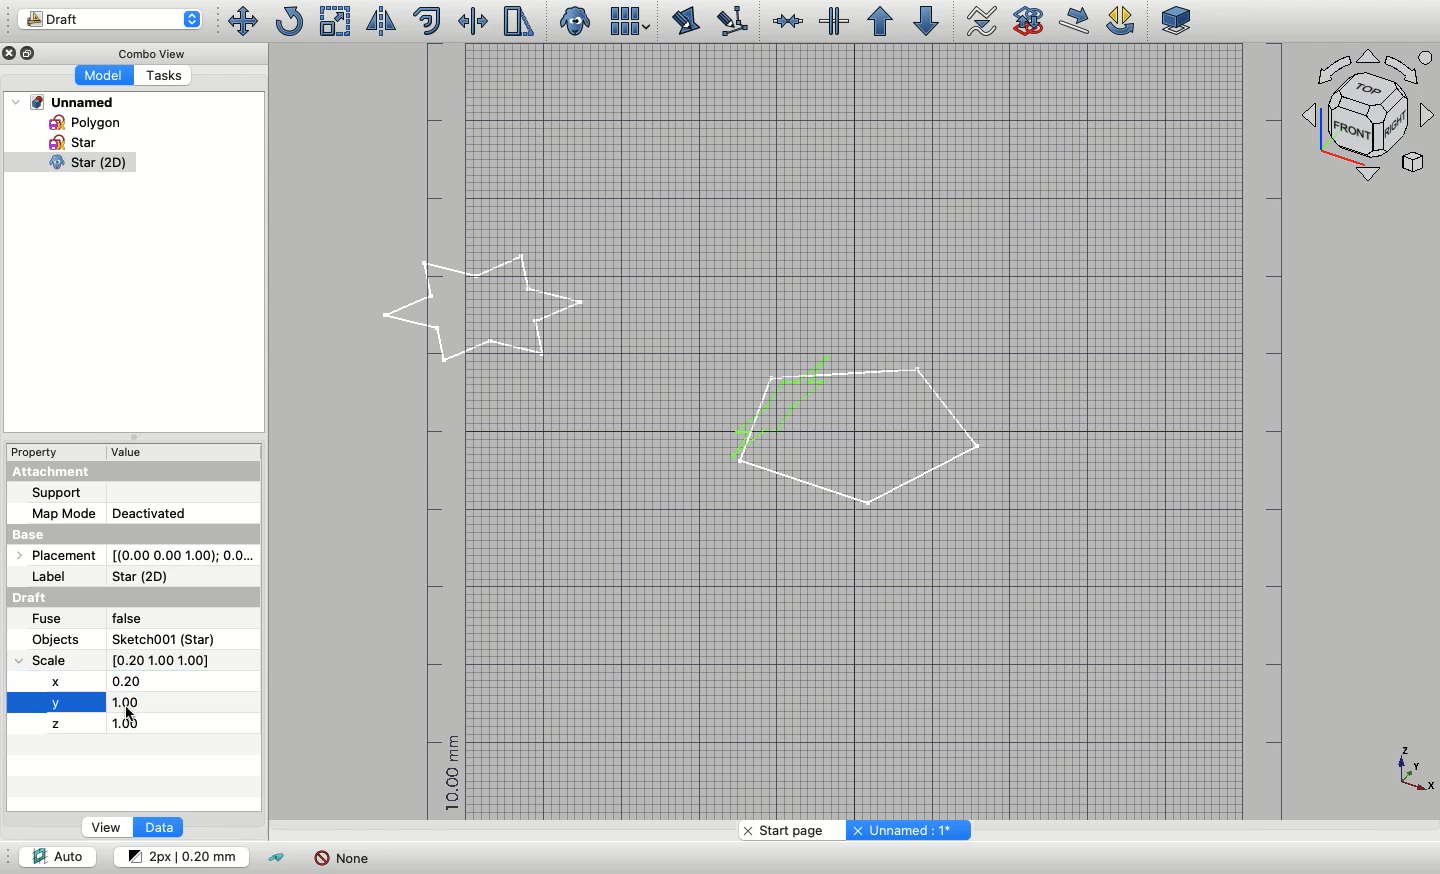 The image size is (1440, 874). I want to click on X, so click(56, 680).